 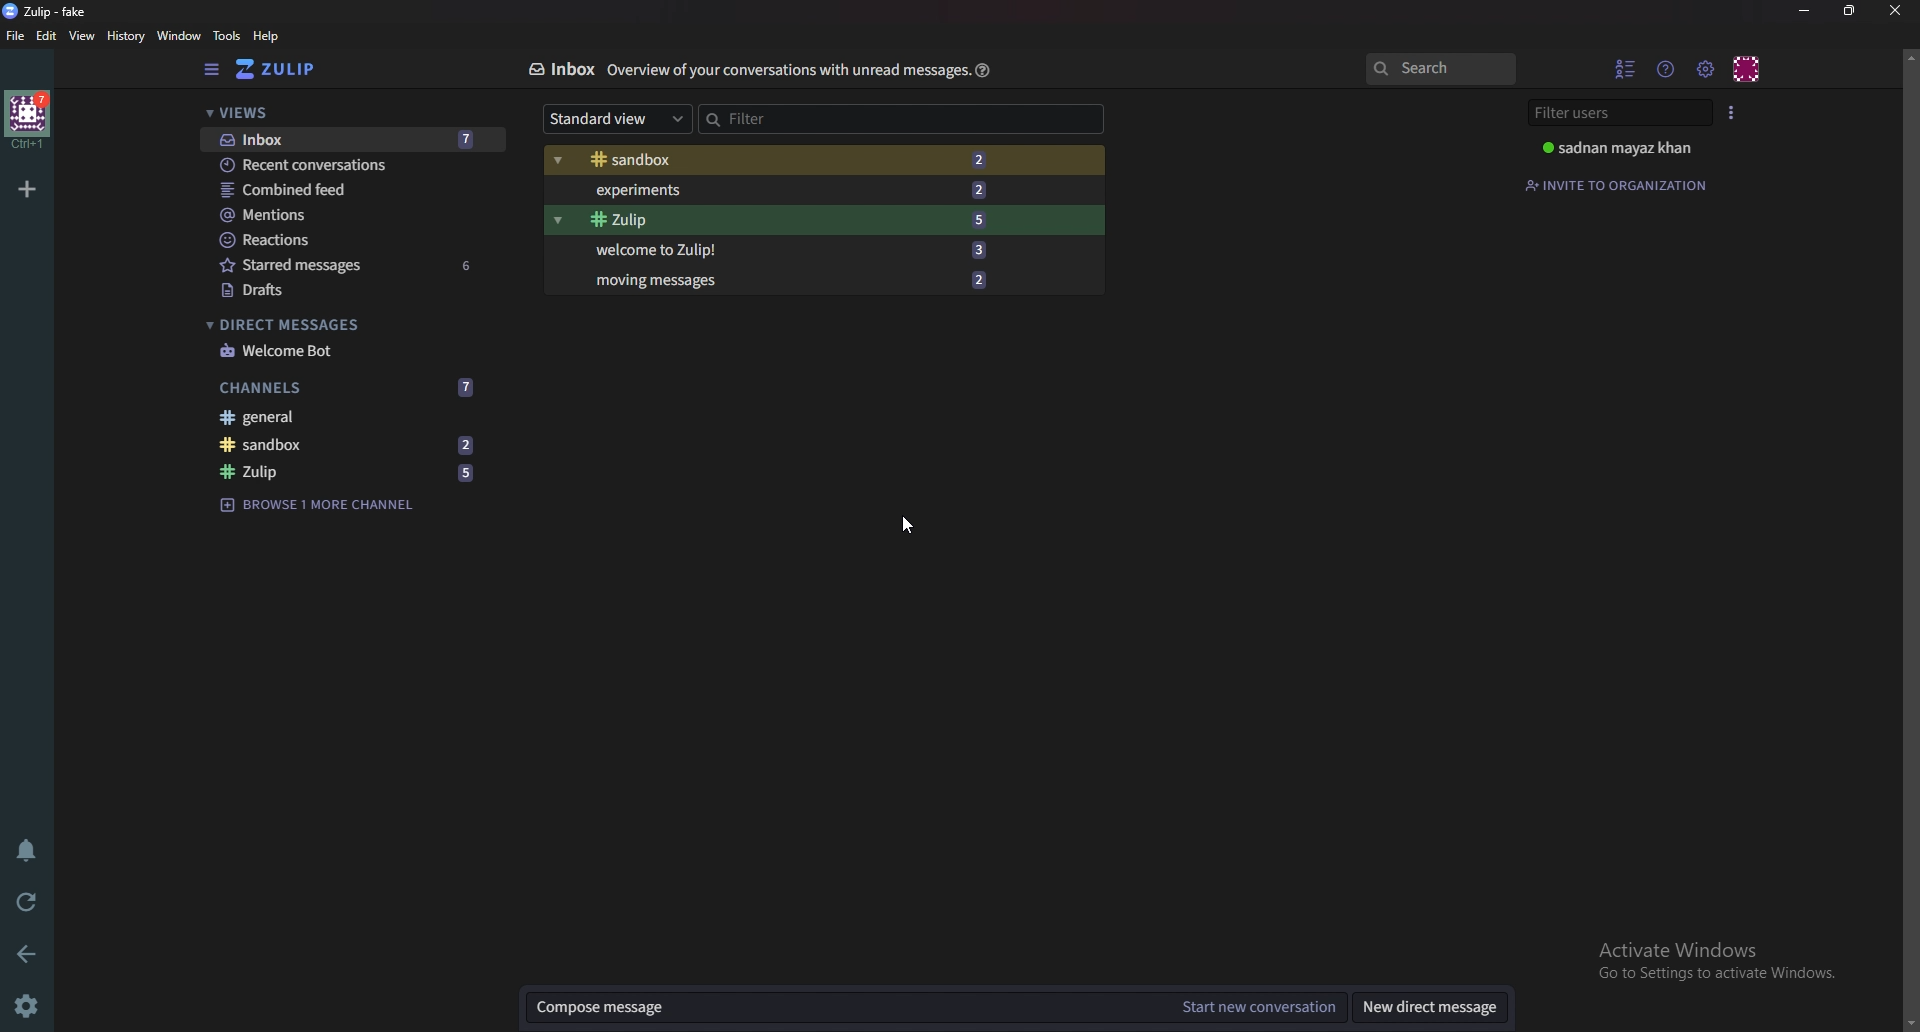 I want to click on Combine feed, so click(x=355, y=190).